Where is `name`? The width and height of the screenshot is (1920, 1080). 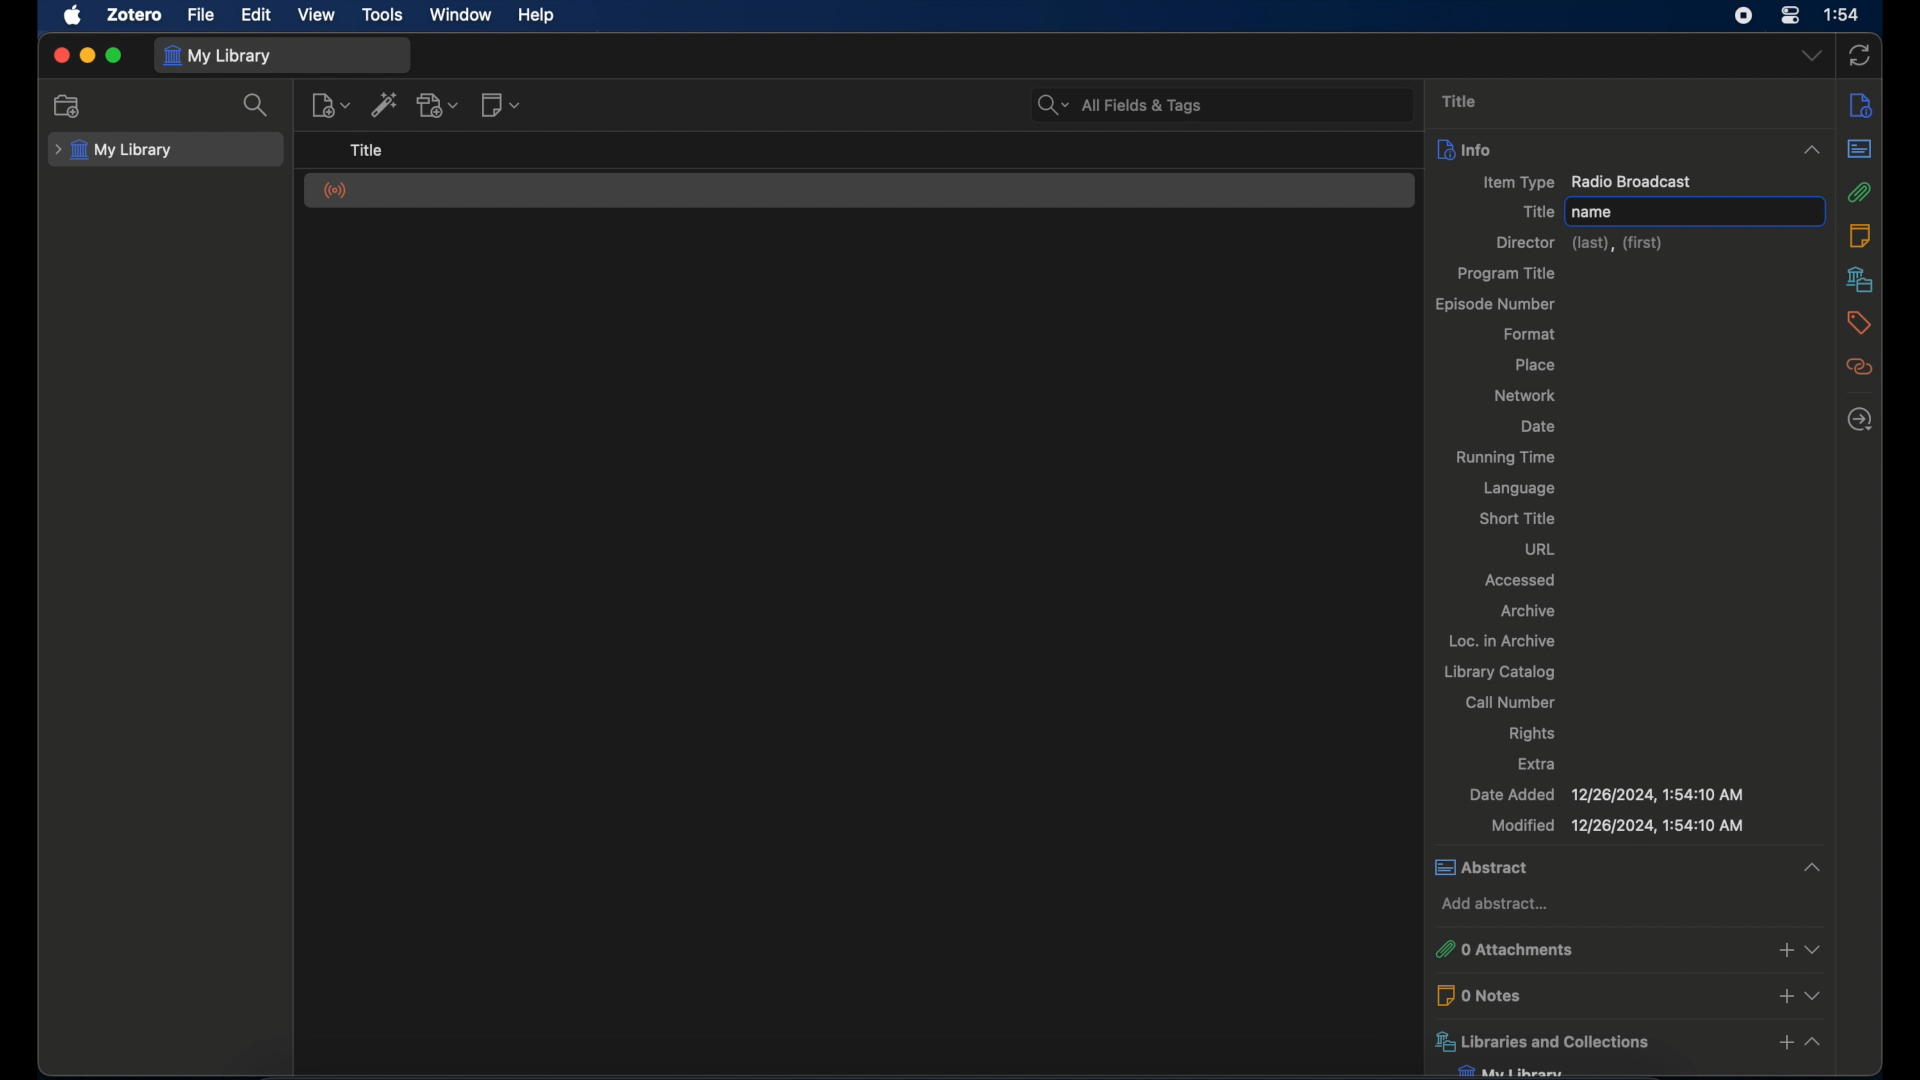
name is located at coordinates (1692, 210).